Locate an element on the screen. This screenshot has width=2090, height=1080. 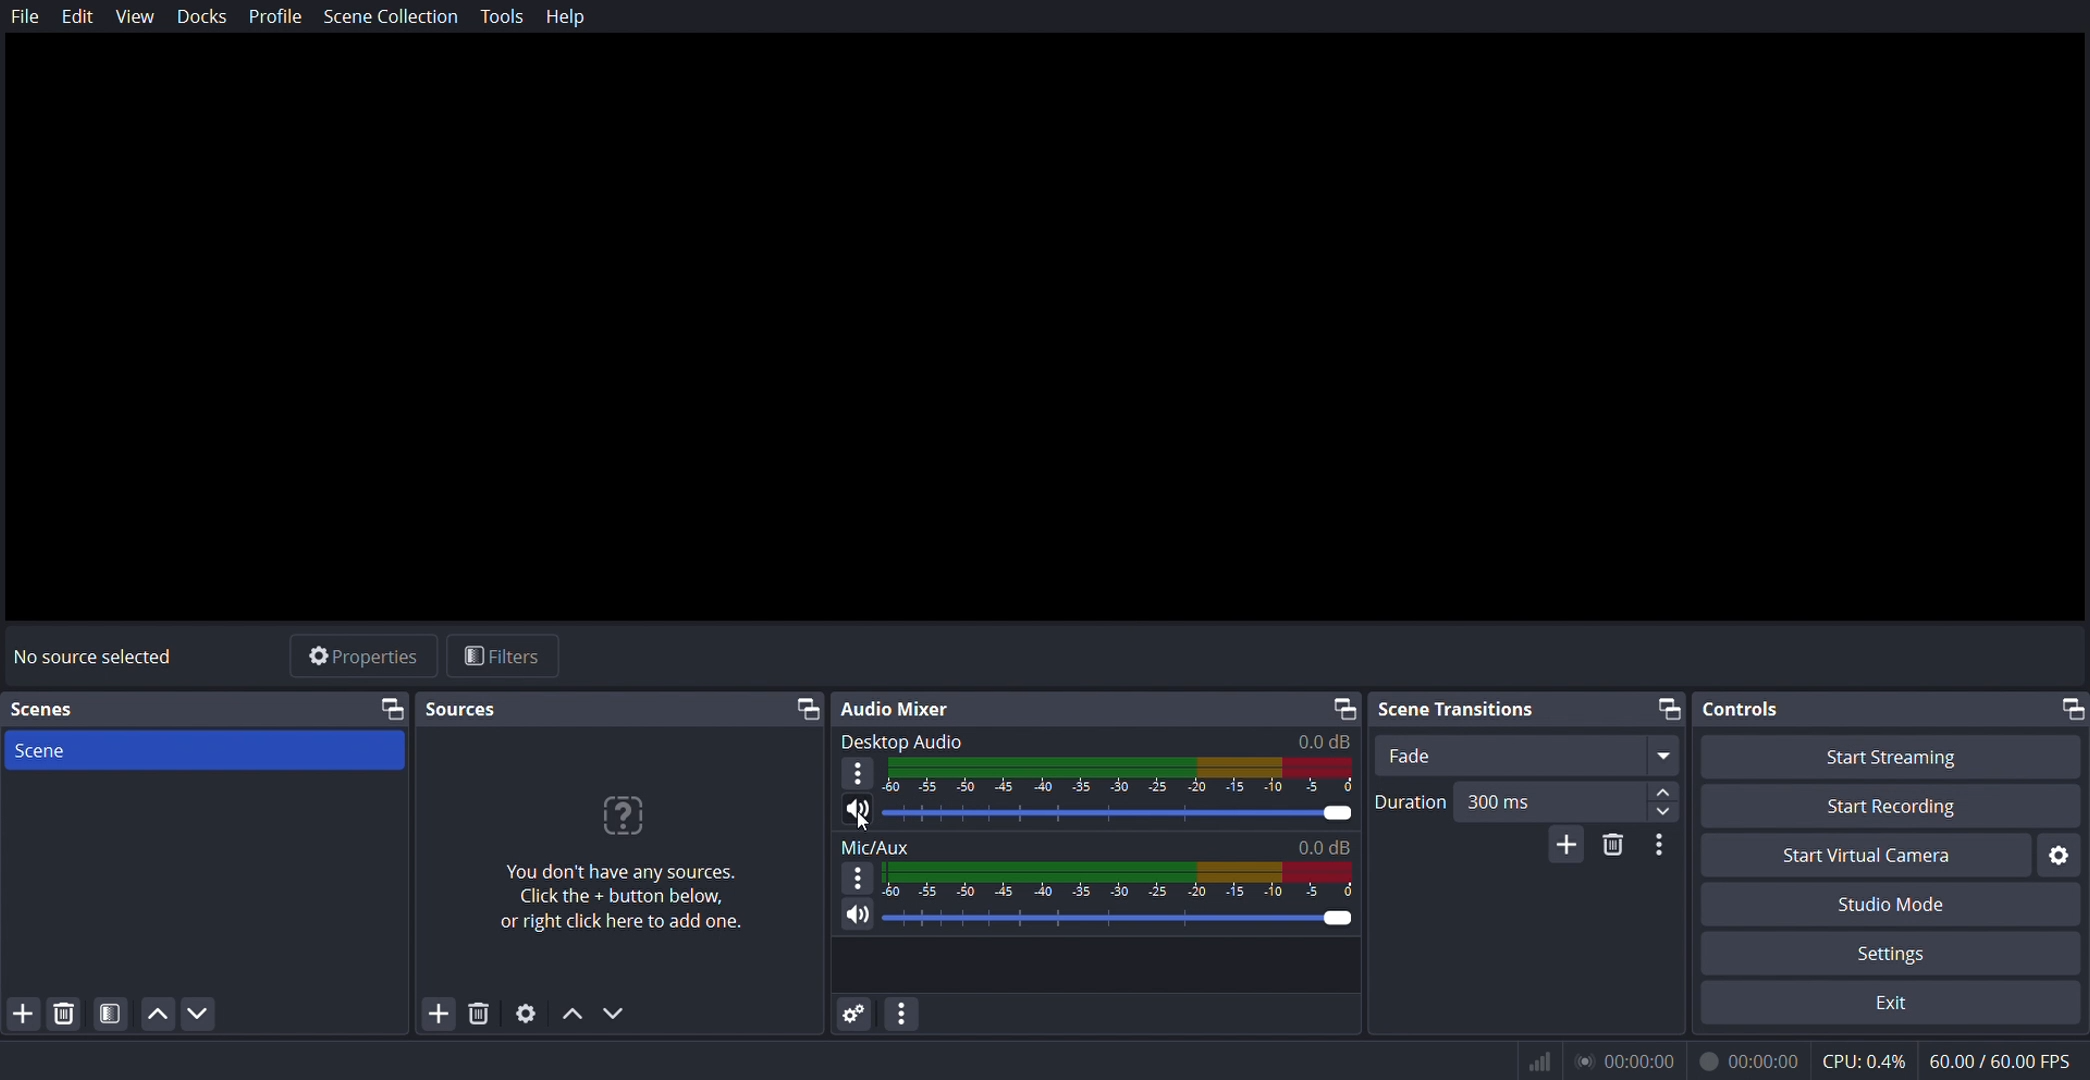
docks is located at coordinates (206, 16).